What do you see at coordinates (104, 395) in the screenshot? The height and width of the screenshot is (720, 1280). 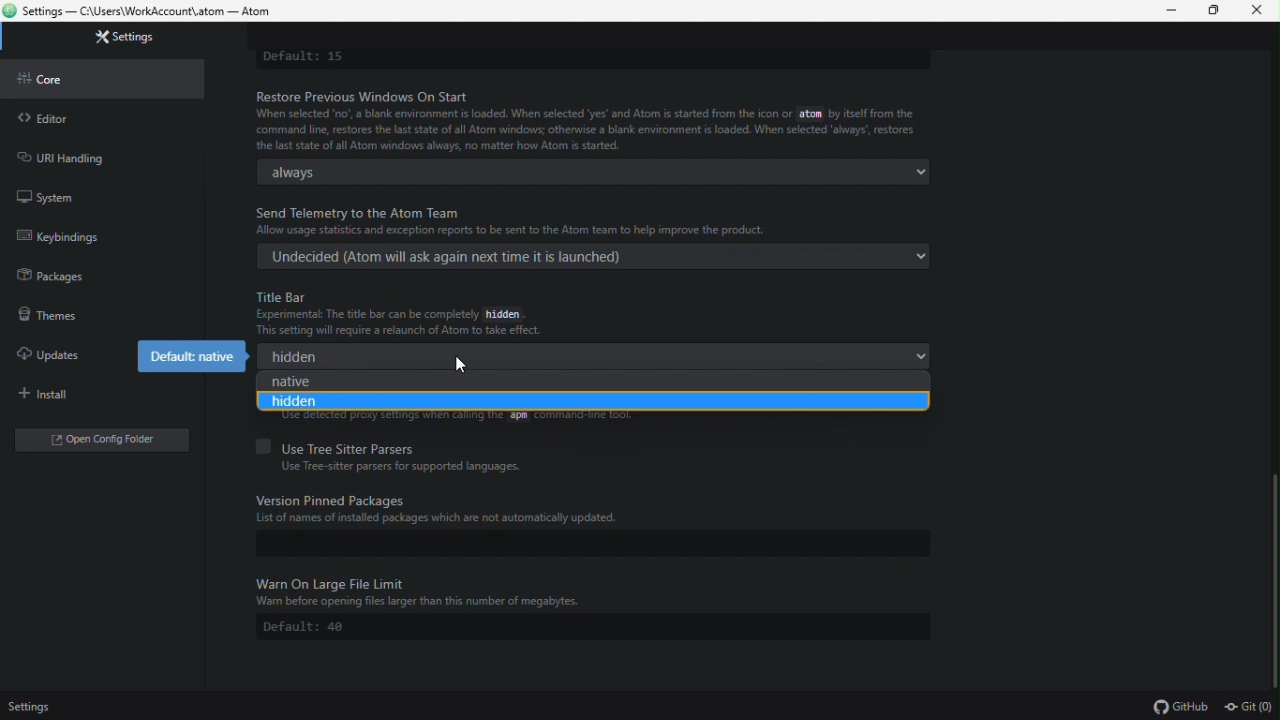 I see `install` at bounding box center [104, 395].